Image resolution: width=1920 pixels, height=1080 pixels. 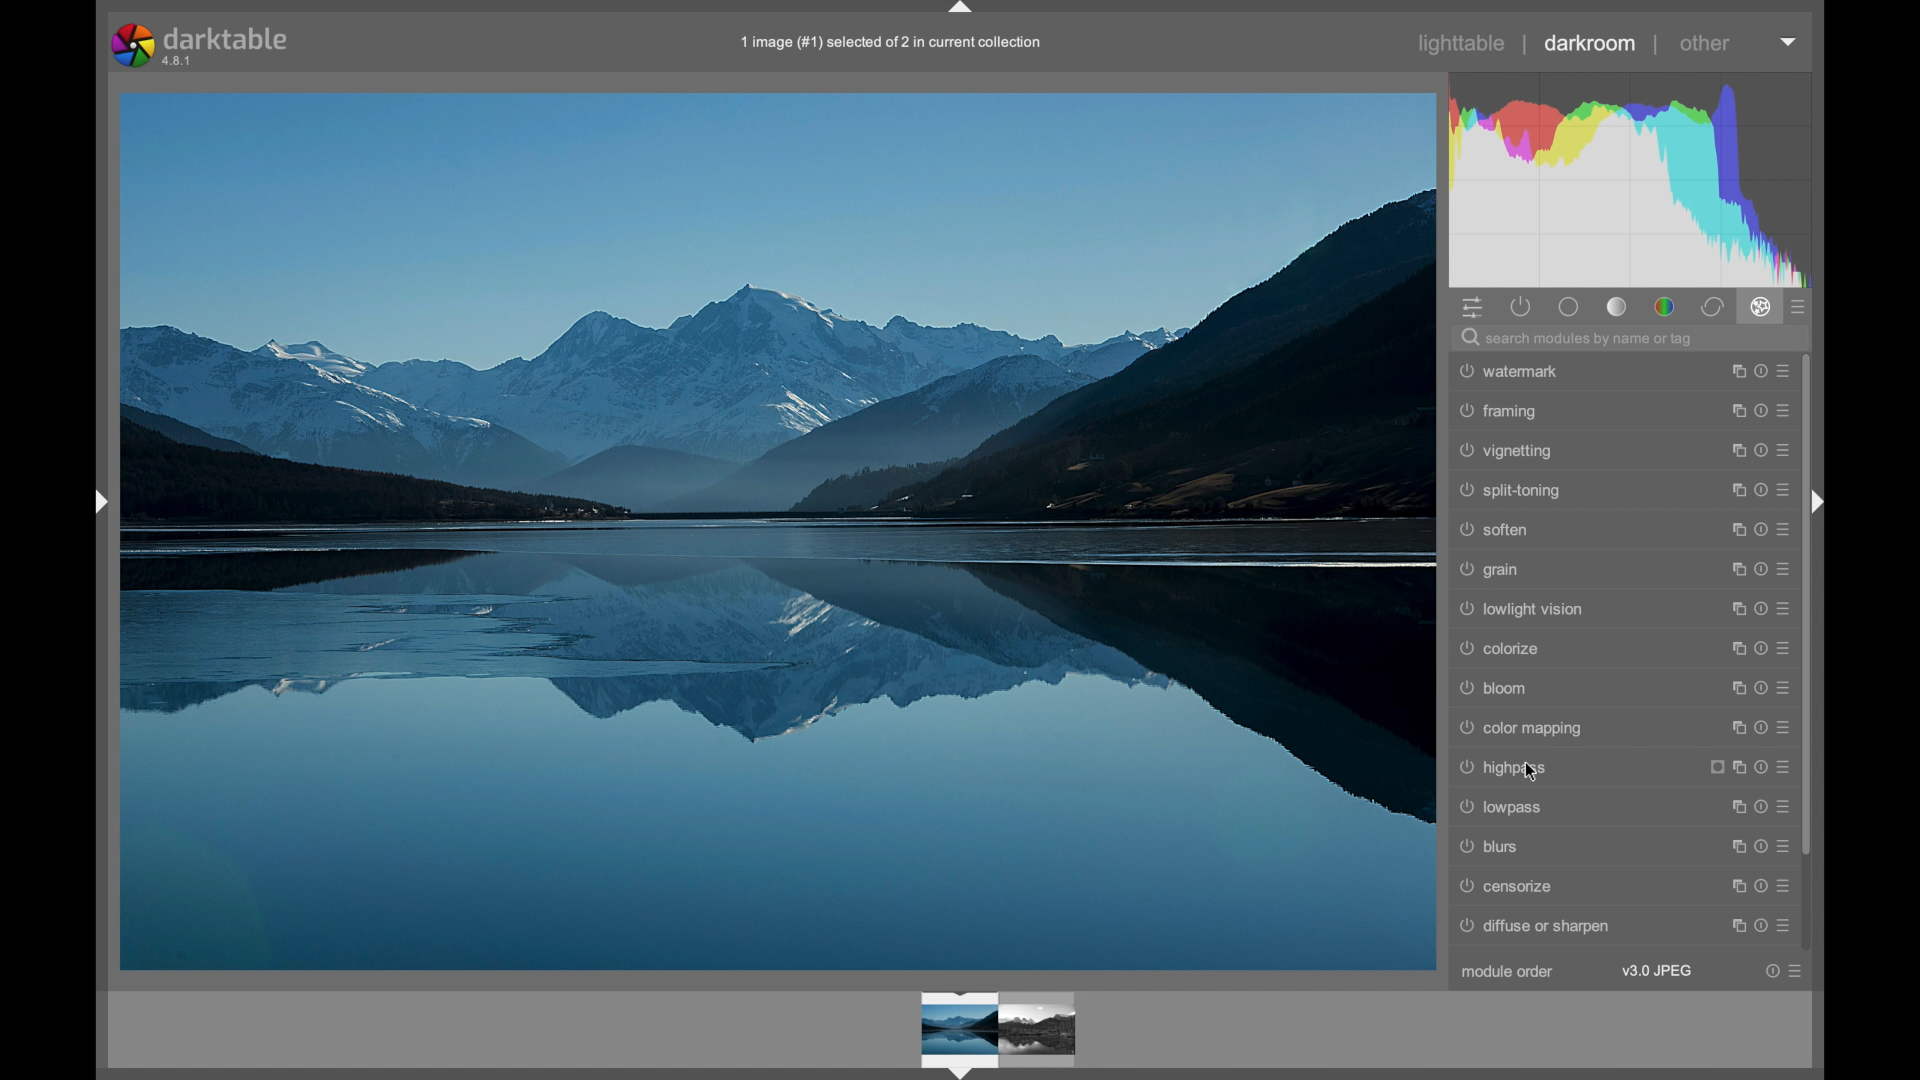 What do you see at coordinates (1508, 971) in the screenshot?
I see `module order` at bounding box center [1508, 971].